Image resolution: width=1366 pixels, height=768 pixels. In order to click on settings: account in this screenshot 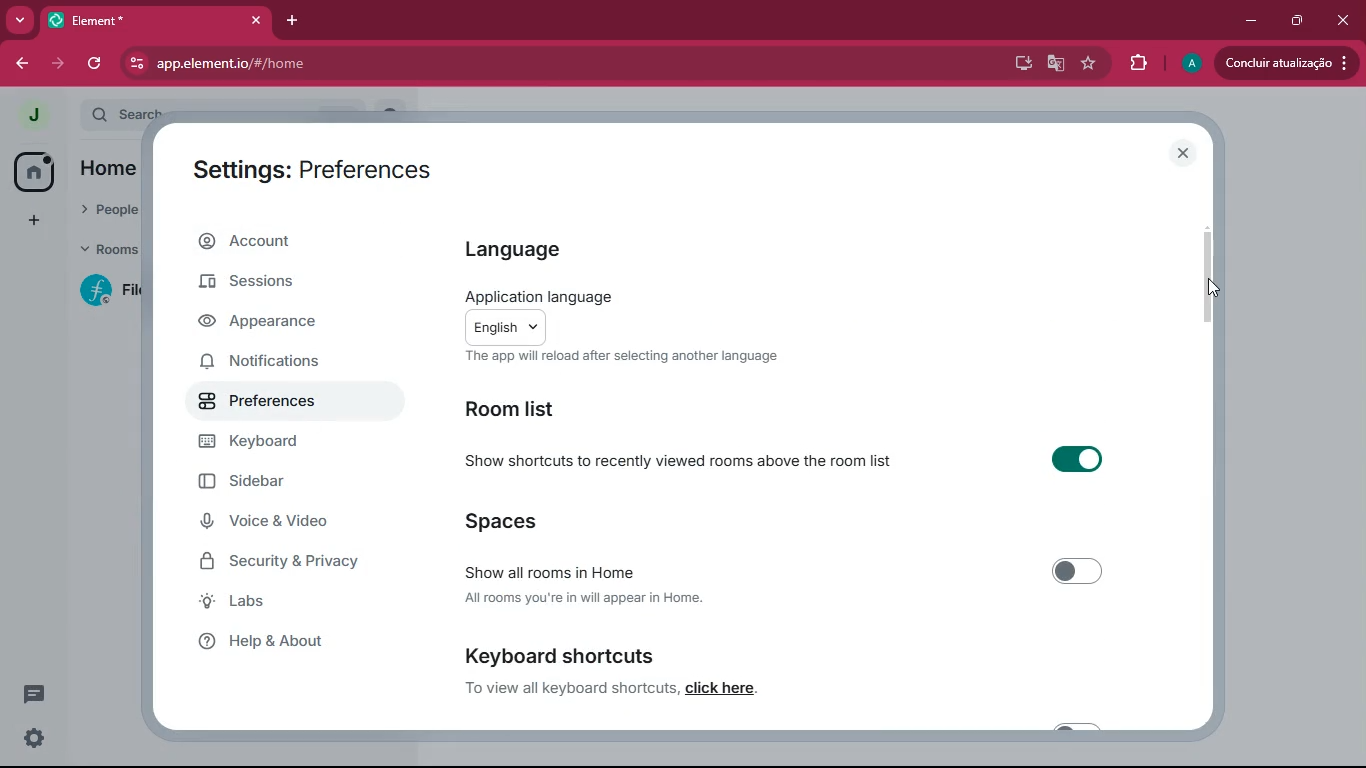, I will do `click(305, 173)`.